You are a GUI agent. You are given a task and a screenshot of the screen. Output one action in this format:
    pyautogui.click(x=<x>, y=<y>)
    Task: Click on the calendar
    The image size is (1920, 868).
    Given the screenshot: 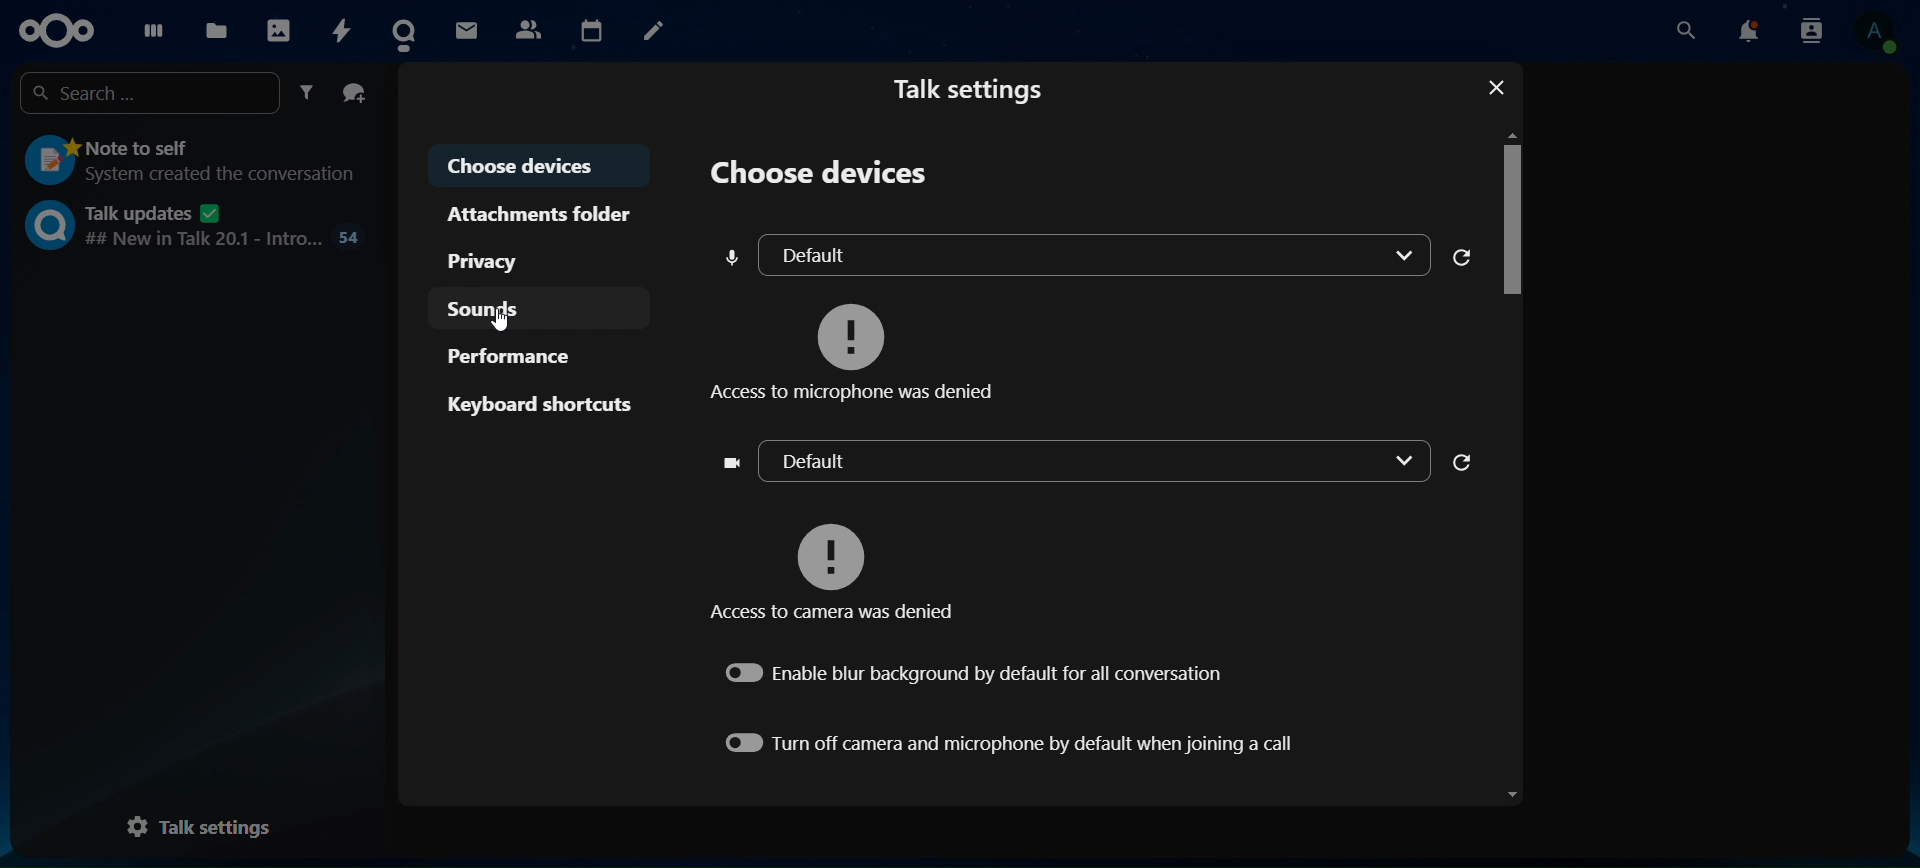 What is the action you would take?
    pyautogui.click(x=590, y=28)
    